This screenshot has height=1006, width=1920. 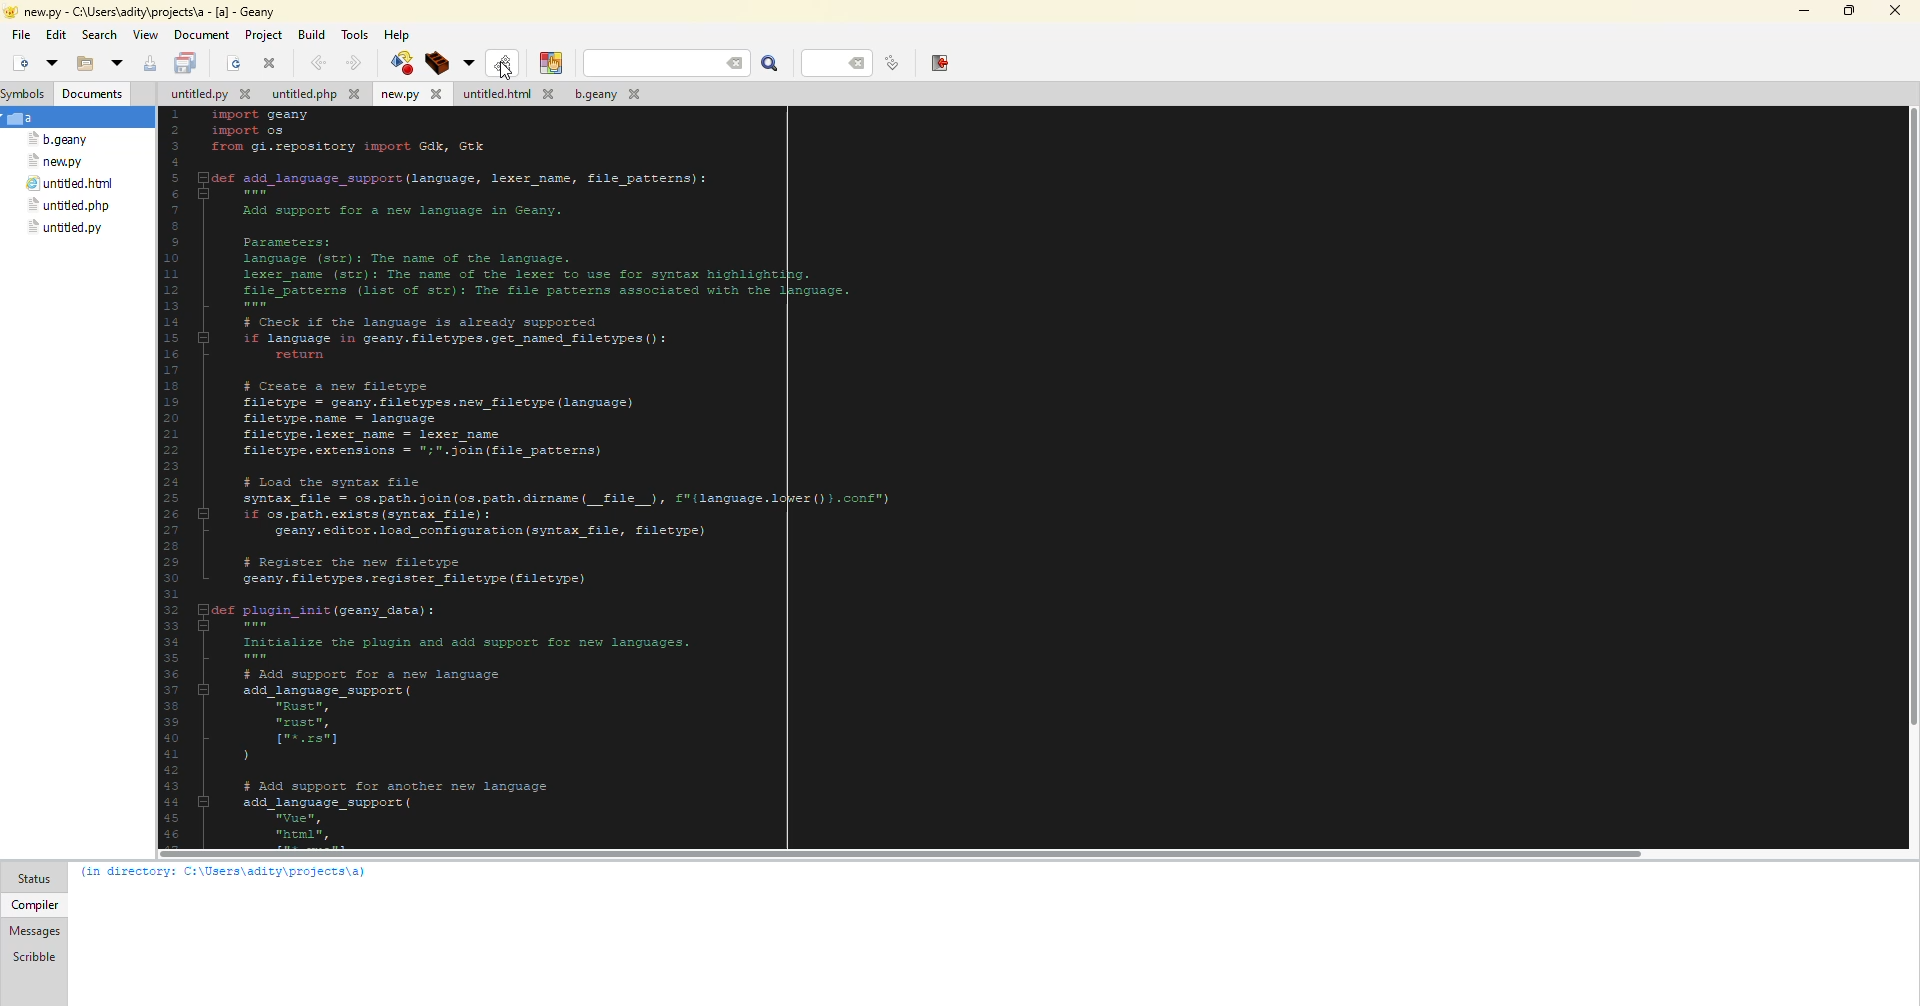 I want to click on file, so click(x=70, y=205).